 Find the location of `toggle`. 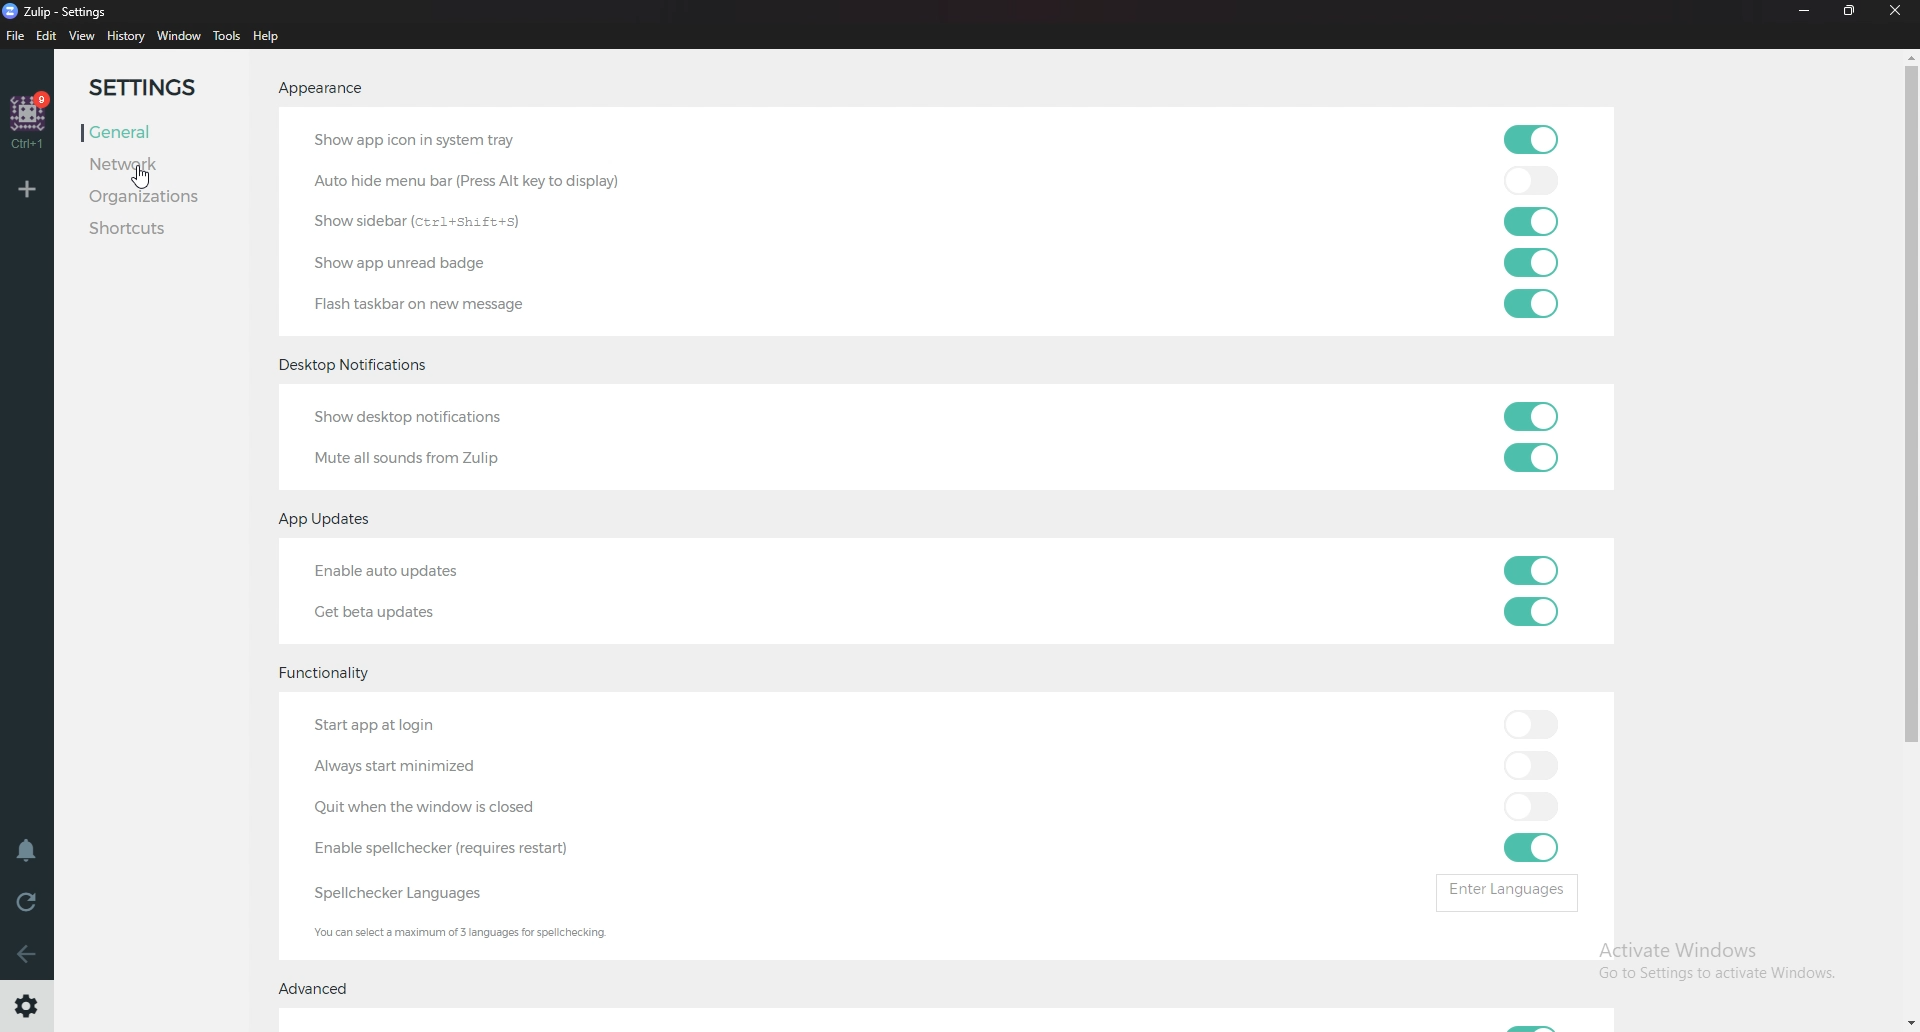

toggle is located at coordinates (1528, 848).